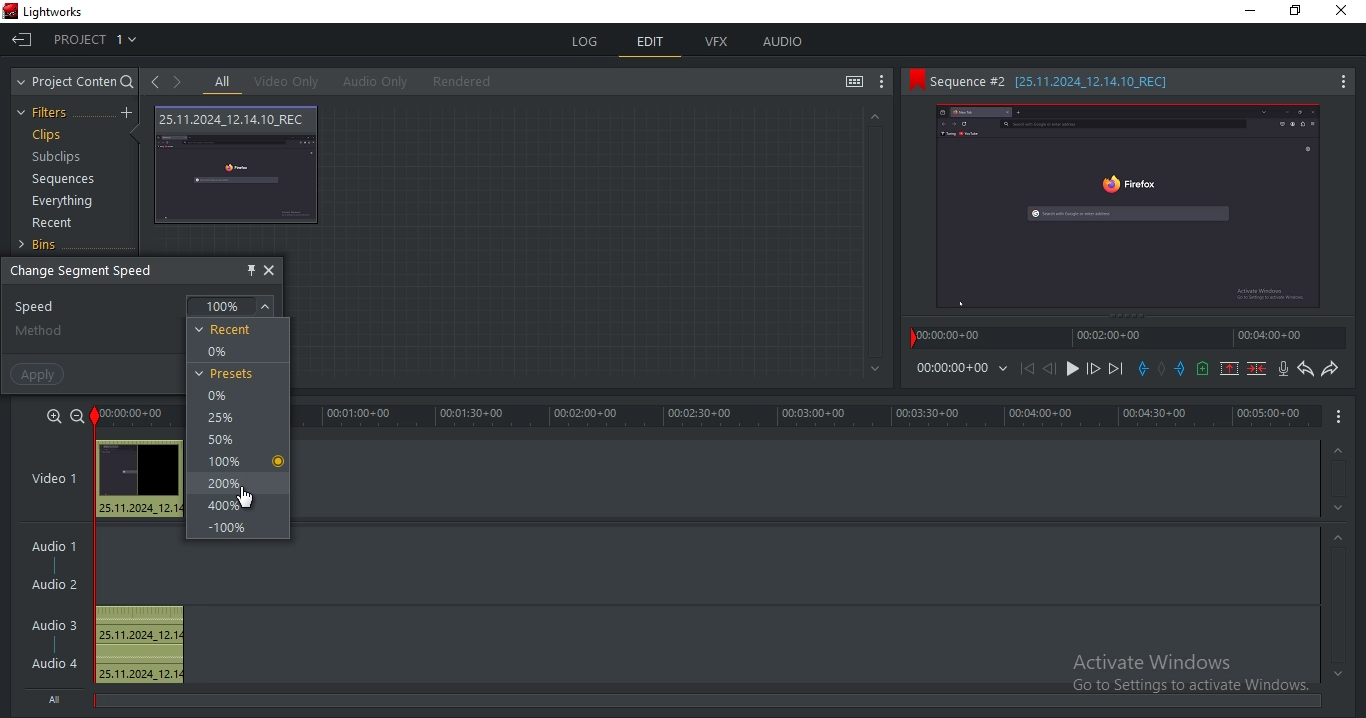 The height and width of the screenshot is (718, 1366). Describe the element at coordinates (1337, 418) in the screenshot. I see `options` at that location.